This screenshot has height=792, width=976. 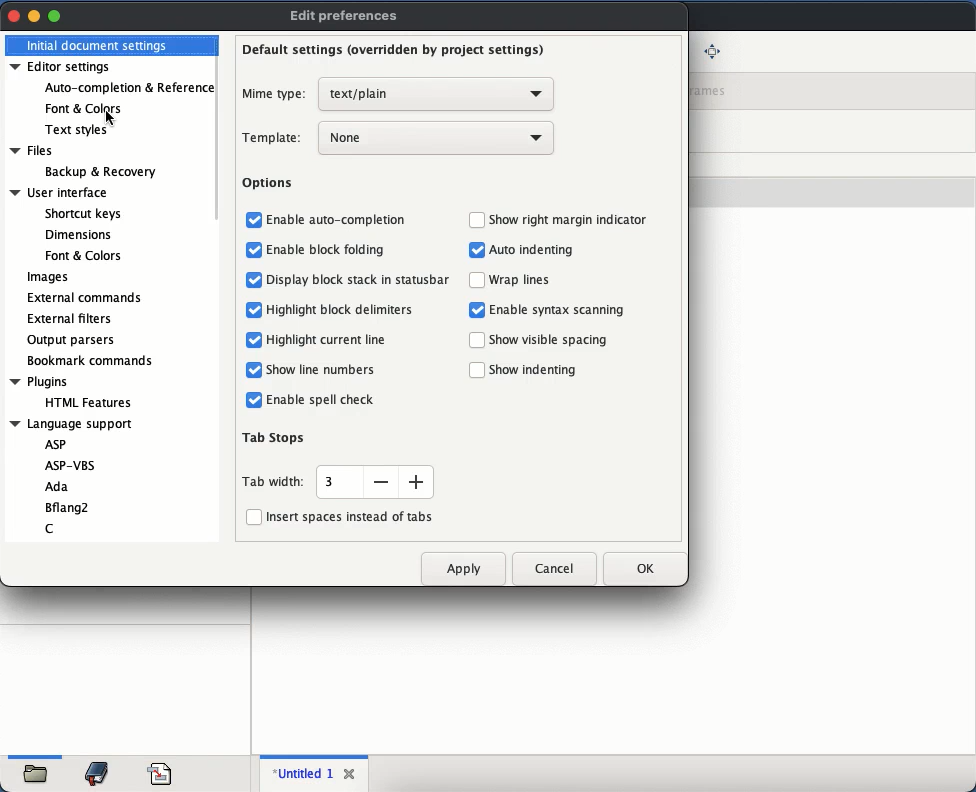 I want to click on checkbox, so click(x=477, y=250).